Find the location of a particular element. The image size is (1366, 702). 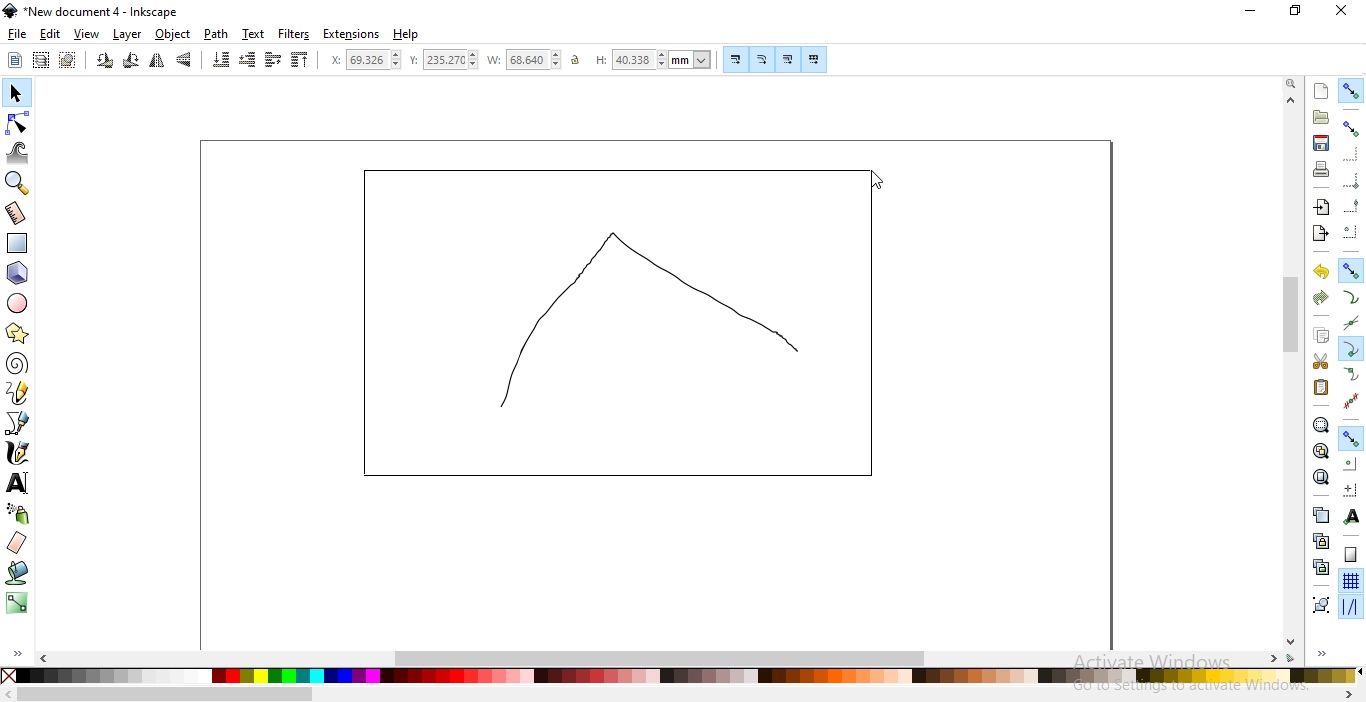

color is located at coordinates (686, 678).